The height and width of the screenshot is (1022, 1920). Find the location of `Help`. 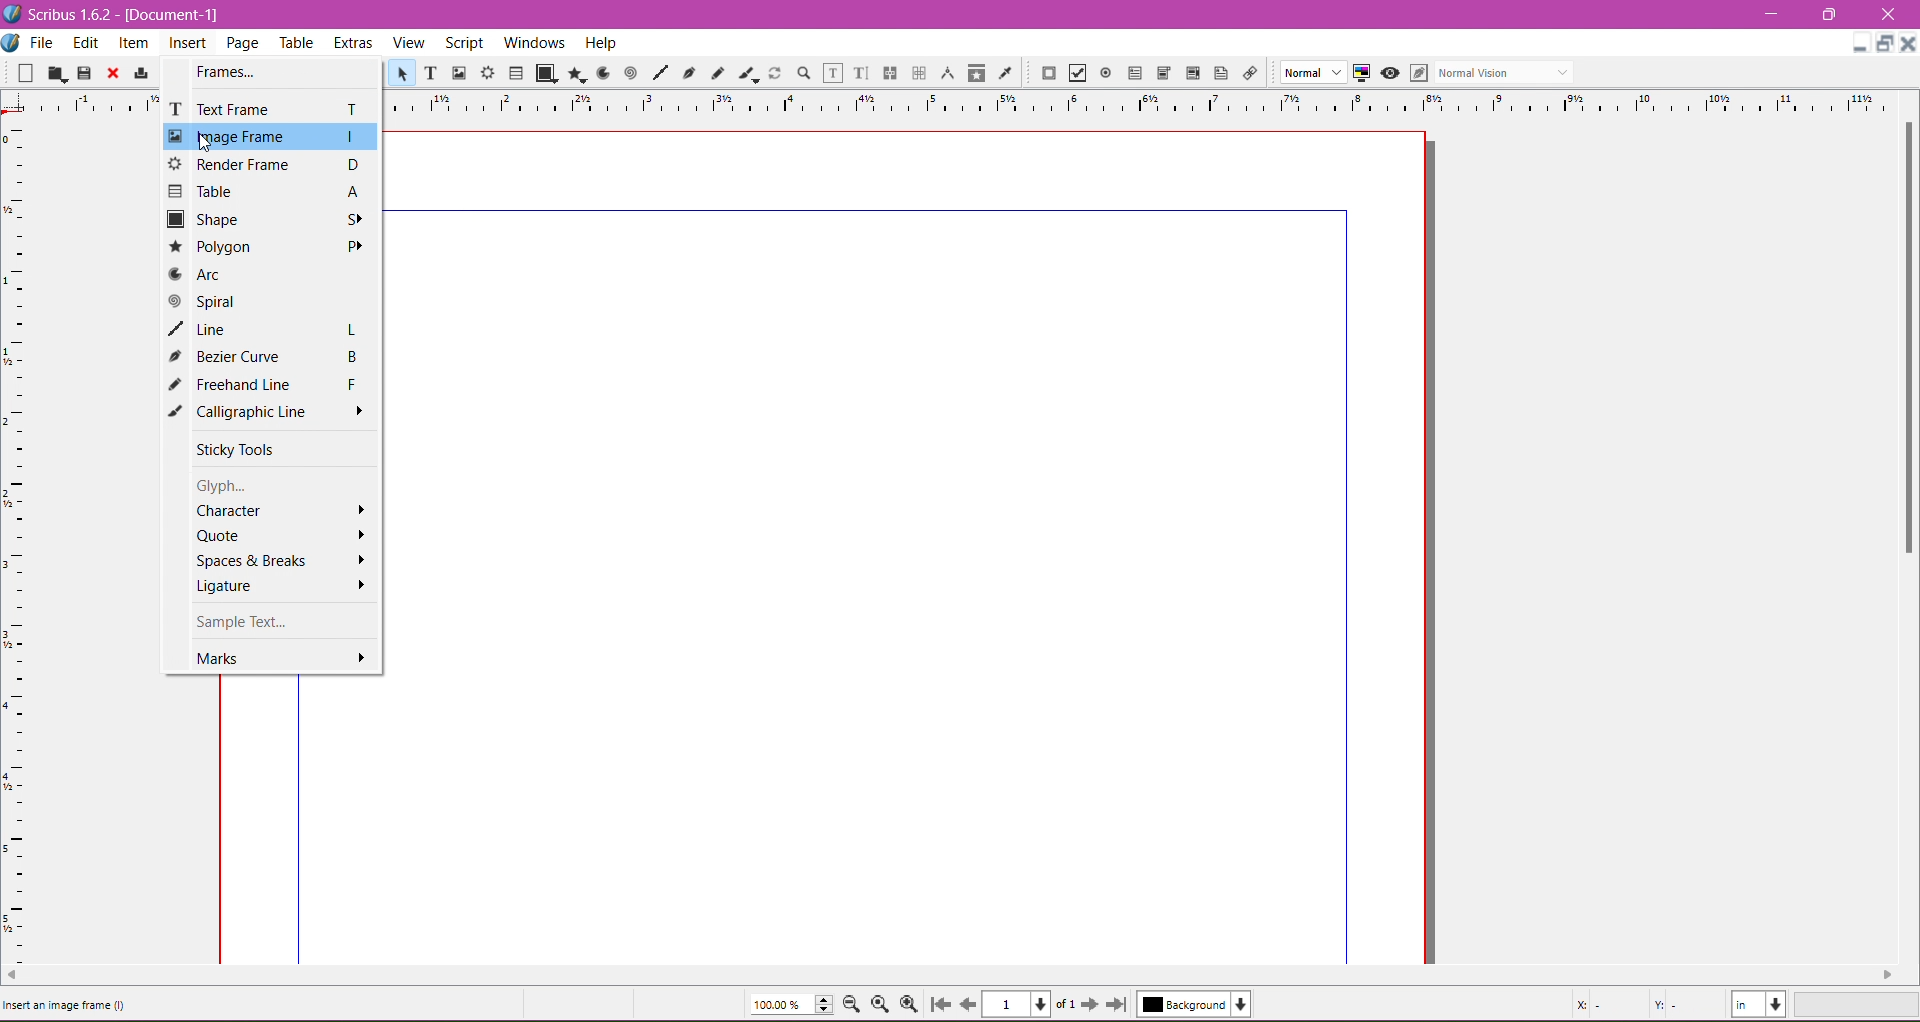

Help is located at coordinates (601, 43).